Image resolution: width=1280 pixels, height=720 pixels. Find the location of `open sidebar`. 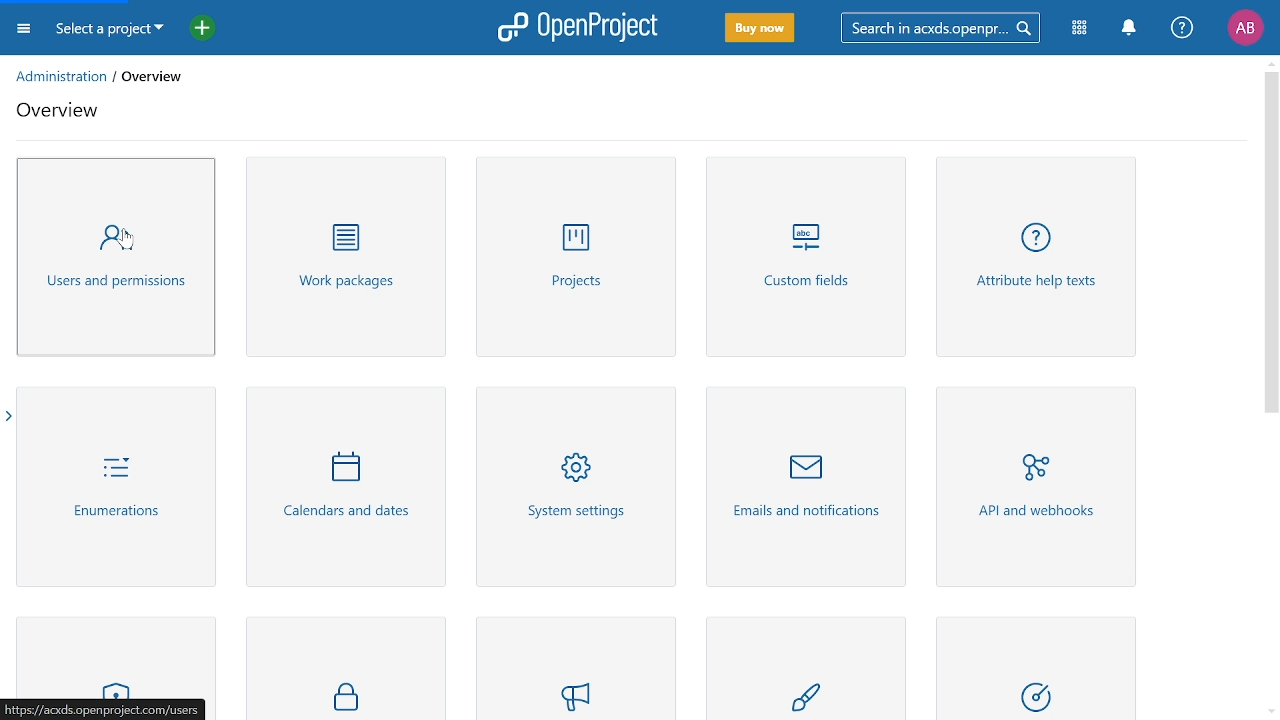

open sidebar is located at coordinates (8, 416).